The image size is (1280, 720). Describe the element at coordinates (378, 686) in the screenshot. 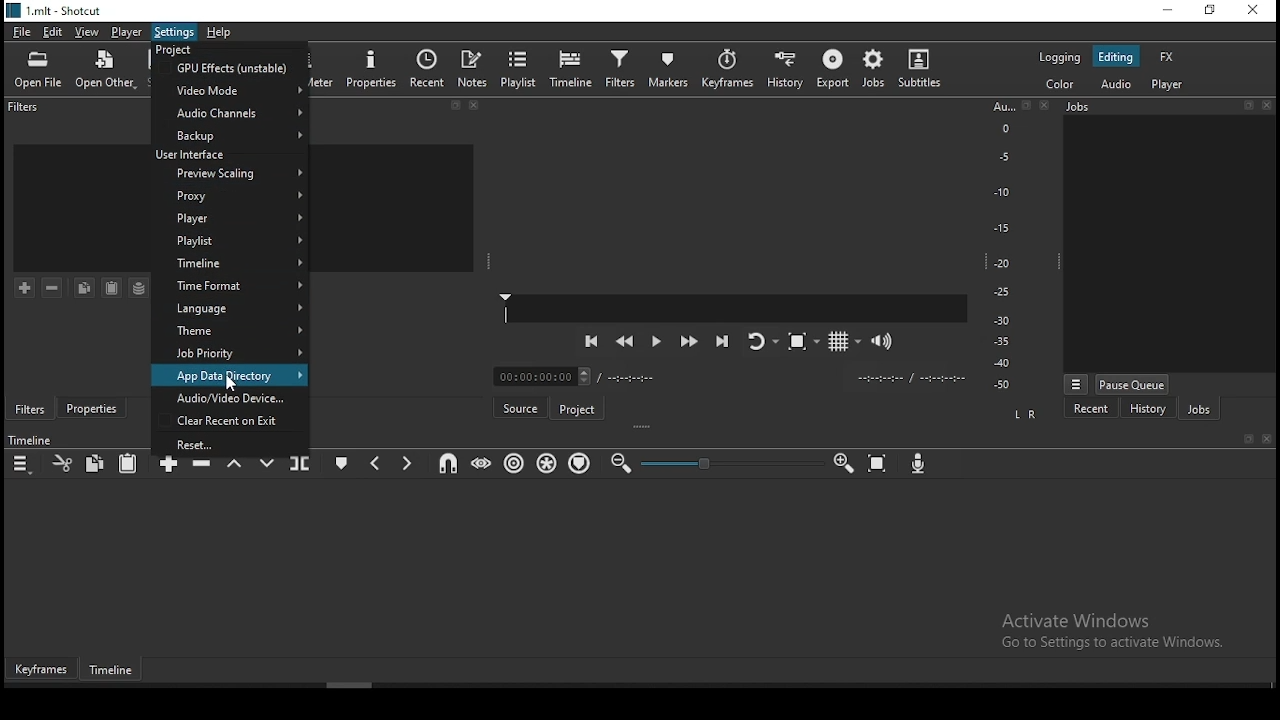

I see `scroll bar` at that location.